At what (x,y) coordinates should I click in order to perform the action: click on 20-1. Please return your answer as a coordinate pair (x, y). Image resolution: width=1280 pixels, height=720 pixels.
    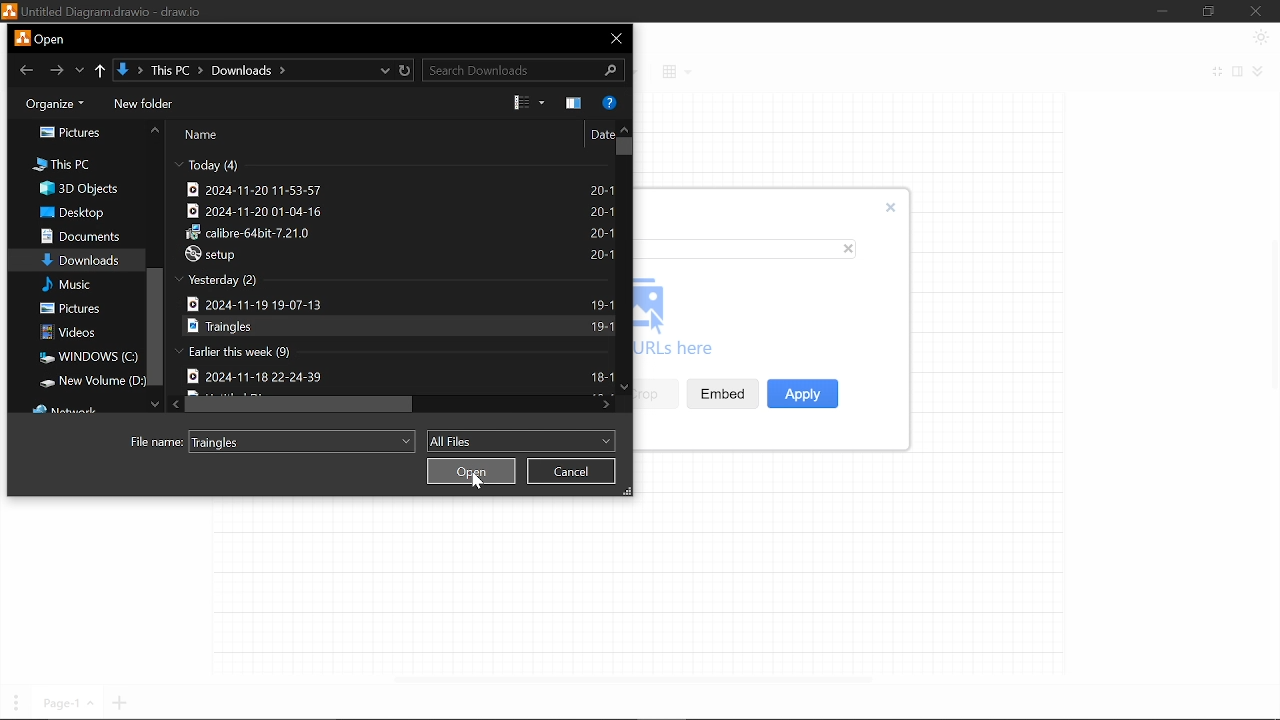
    Looking at the image, I should click on (603, 255).